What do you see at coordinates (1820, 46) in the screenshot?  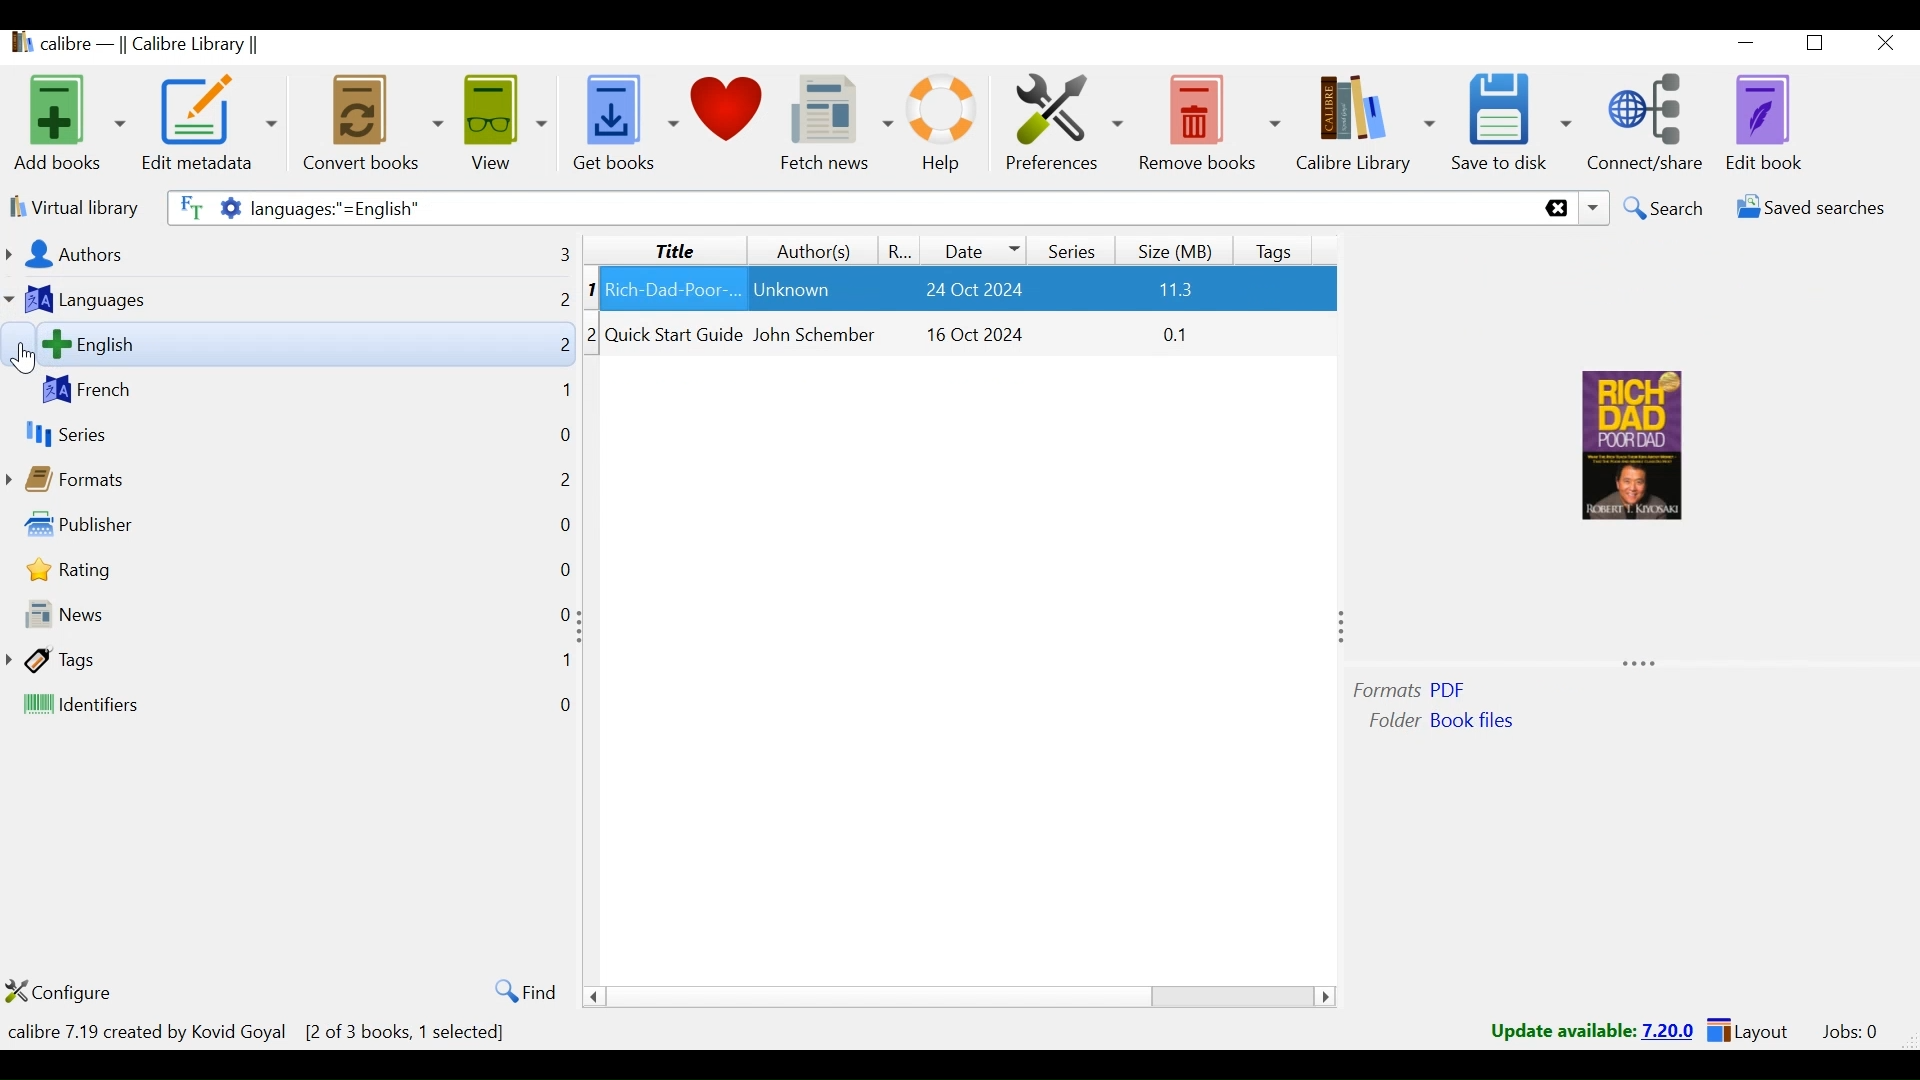 I see `Restore` at bounding box center [1820, 46].